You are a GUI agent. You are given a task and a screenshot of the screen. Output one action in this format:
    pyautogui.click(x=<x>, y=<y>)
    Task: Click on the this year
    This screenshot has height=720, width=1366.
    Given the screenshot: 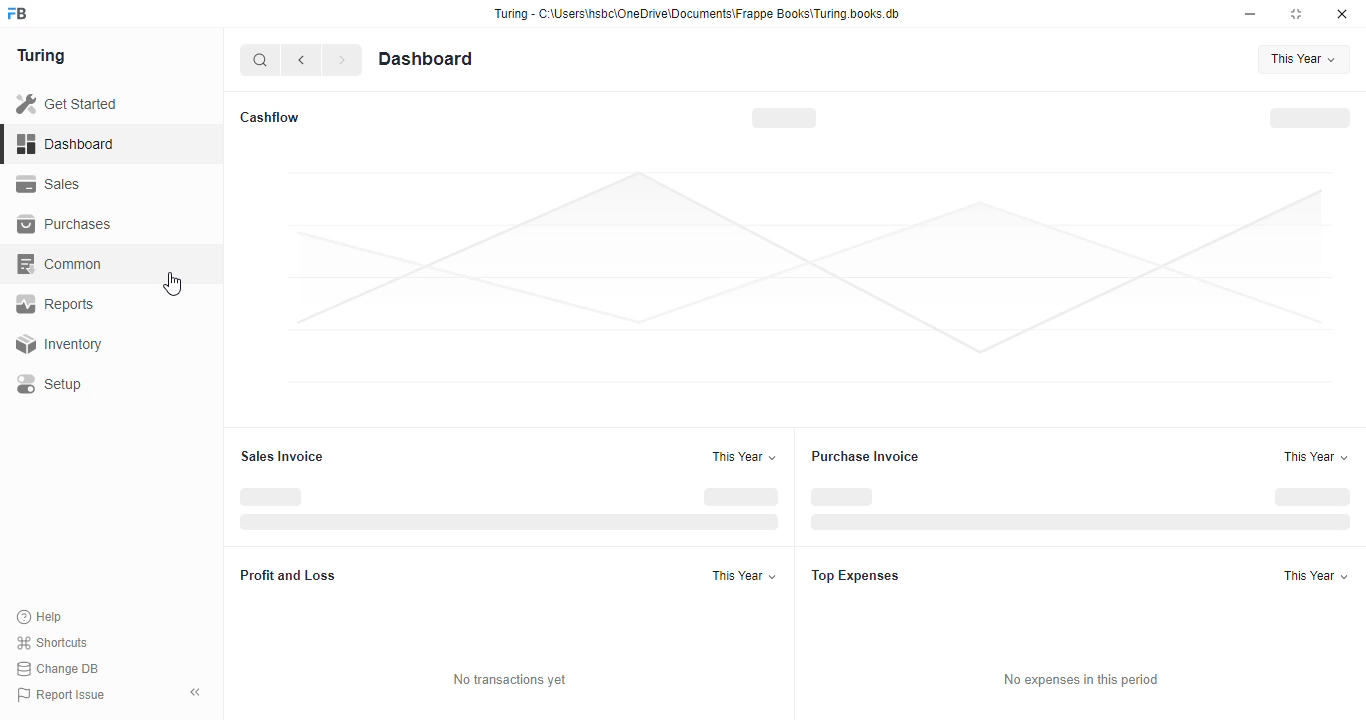 What is the action you would take?
    pyautogui.click(x=1318, y=576)
    